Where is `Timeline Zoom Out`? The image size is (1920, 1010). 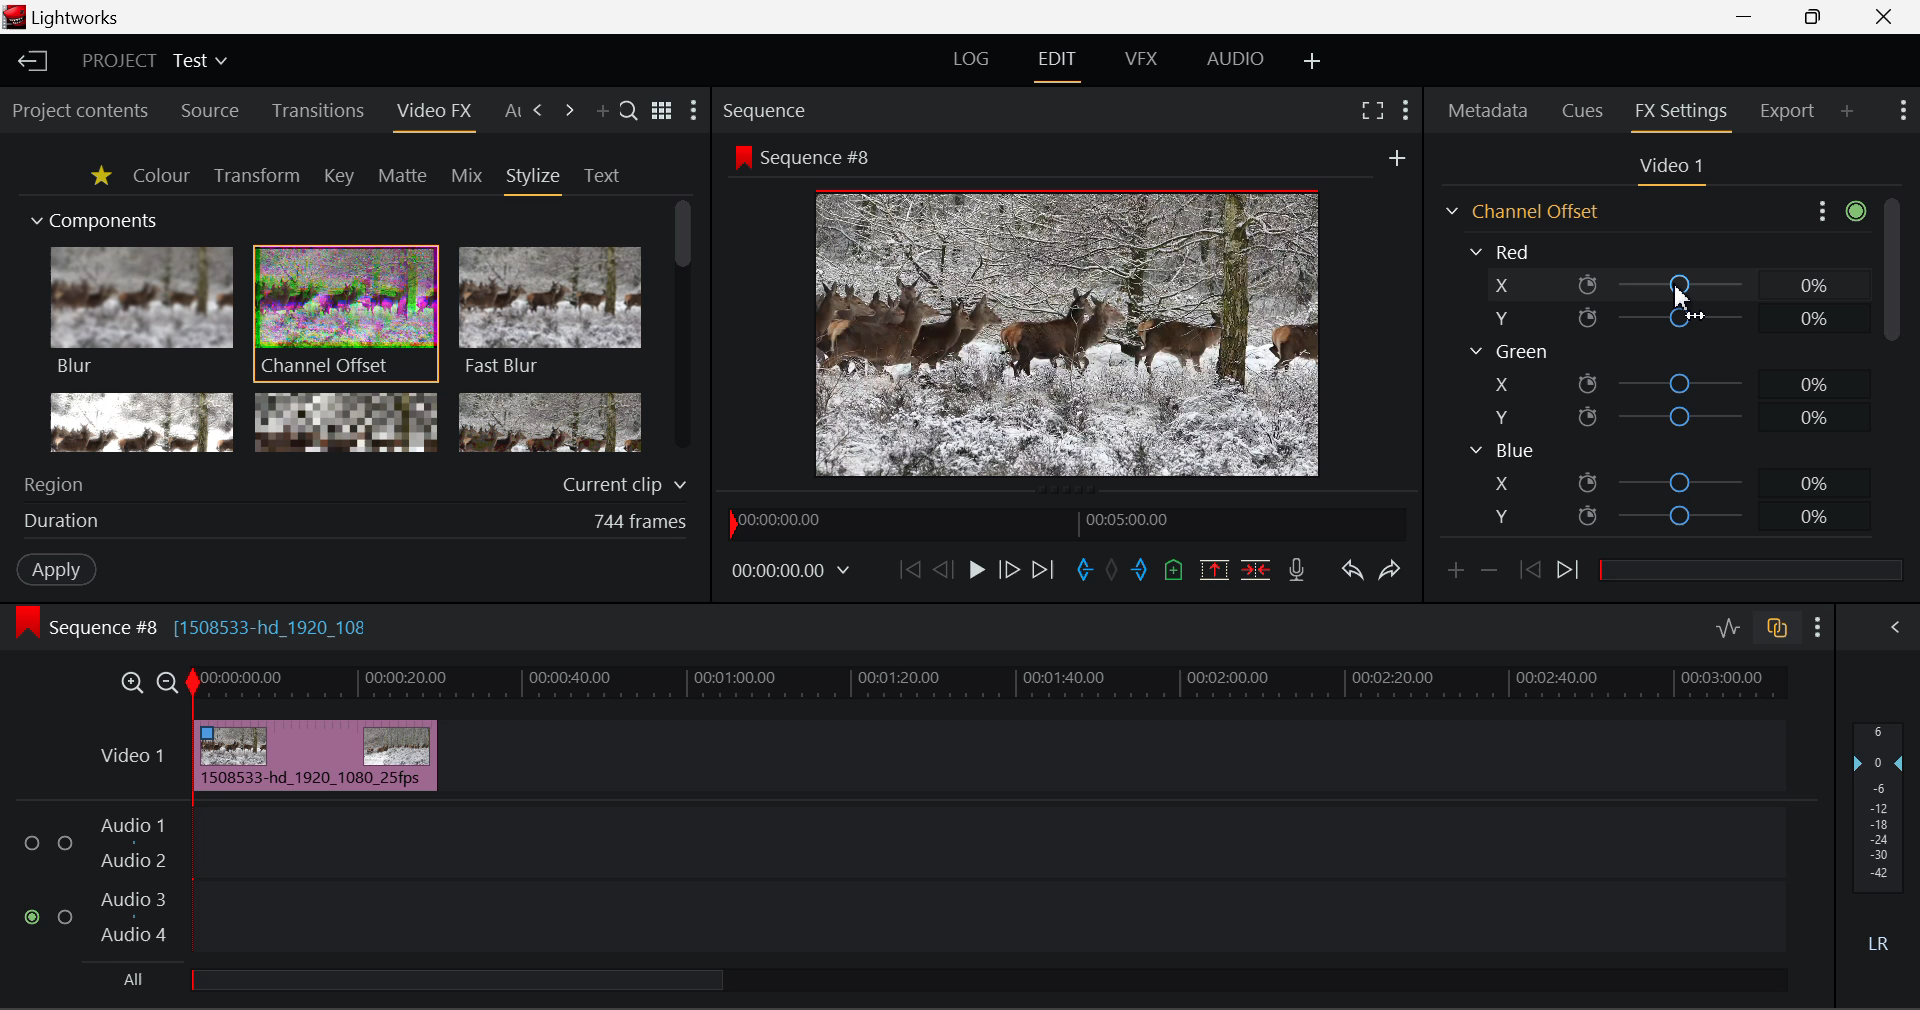 Timeline Zoom Out is located at coordinates (170, 685).